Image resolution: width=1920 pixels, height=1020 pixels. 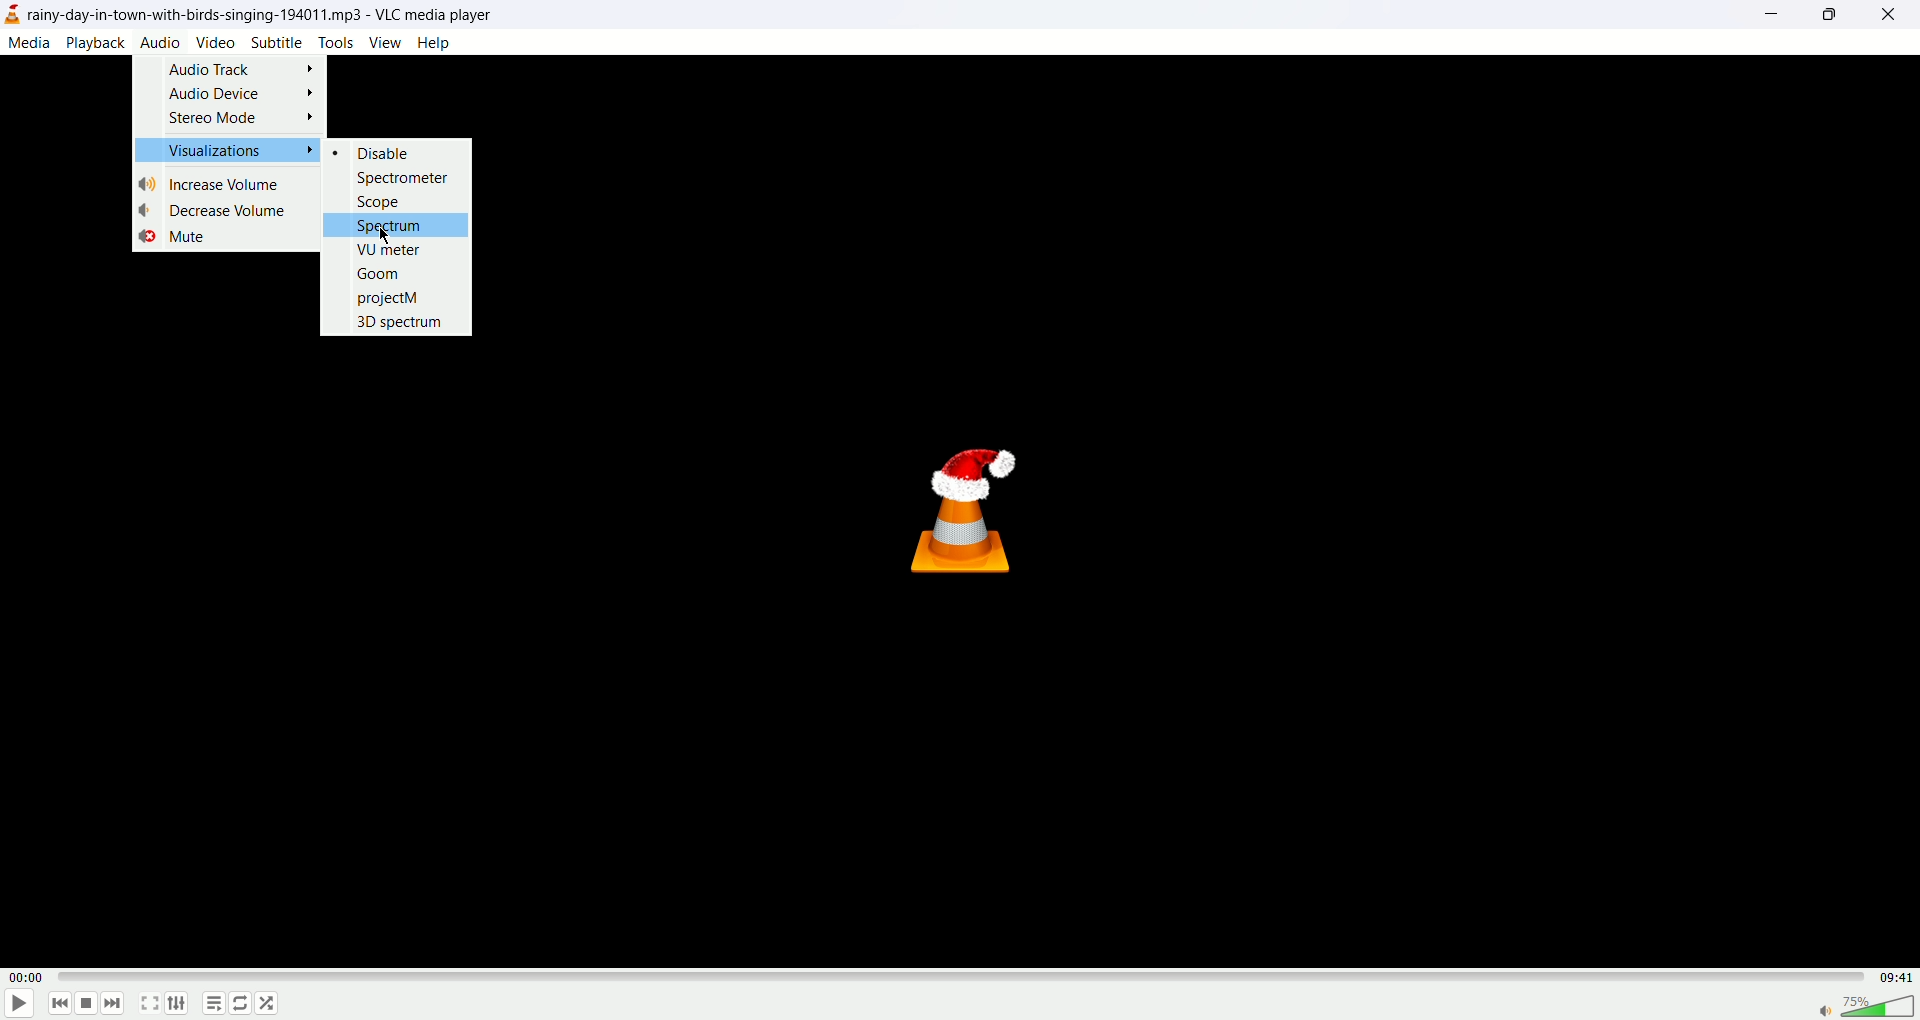 What do you see at coordinates (241, 1005) in the screenshot?
I see `loop` at bounding box center [241, 1005].